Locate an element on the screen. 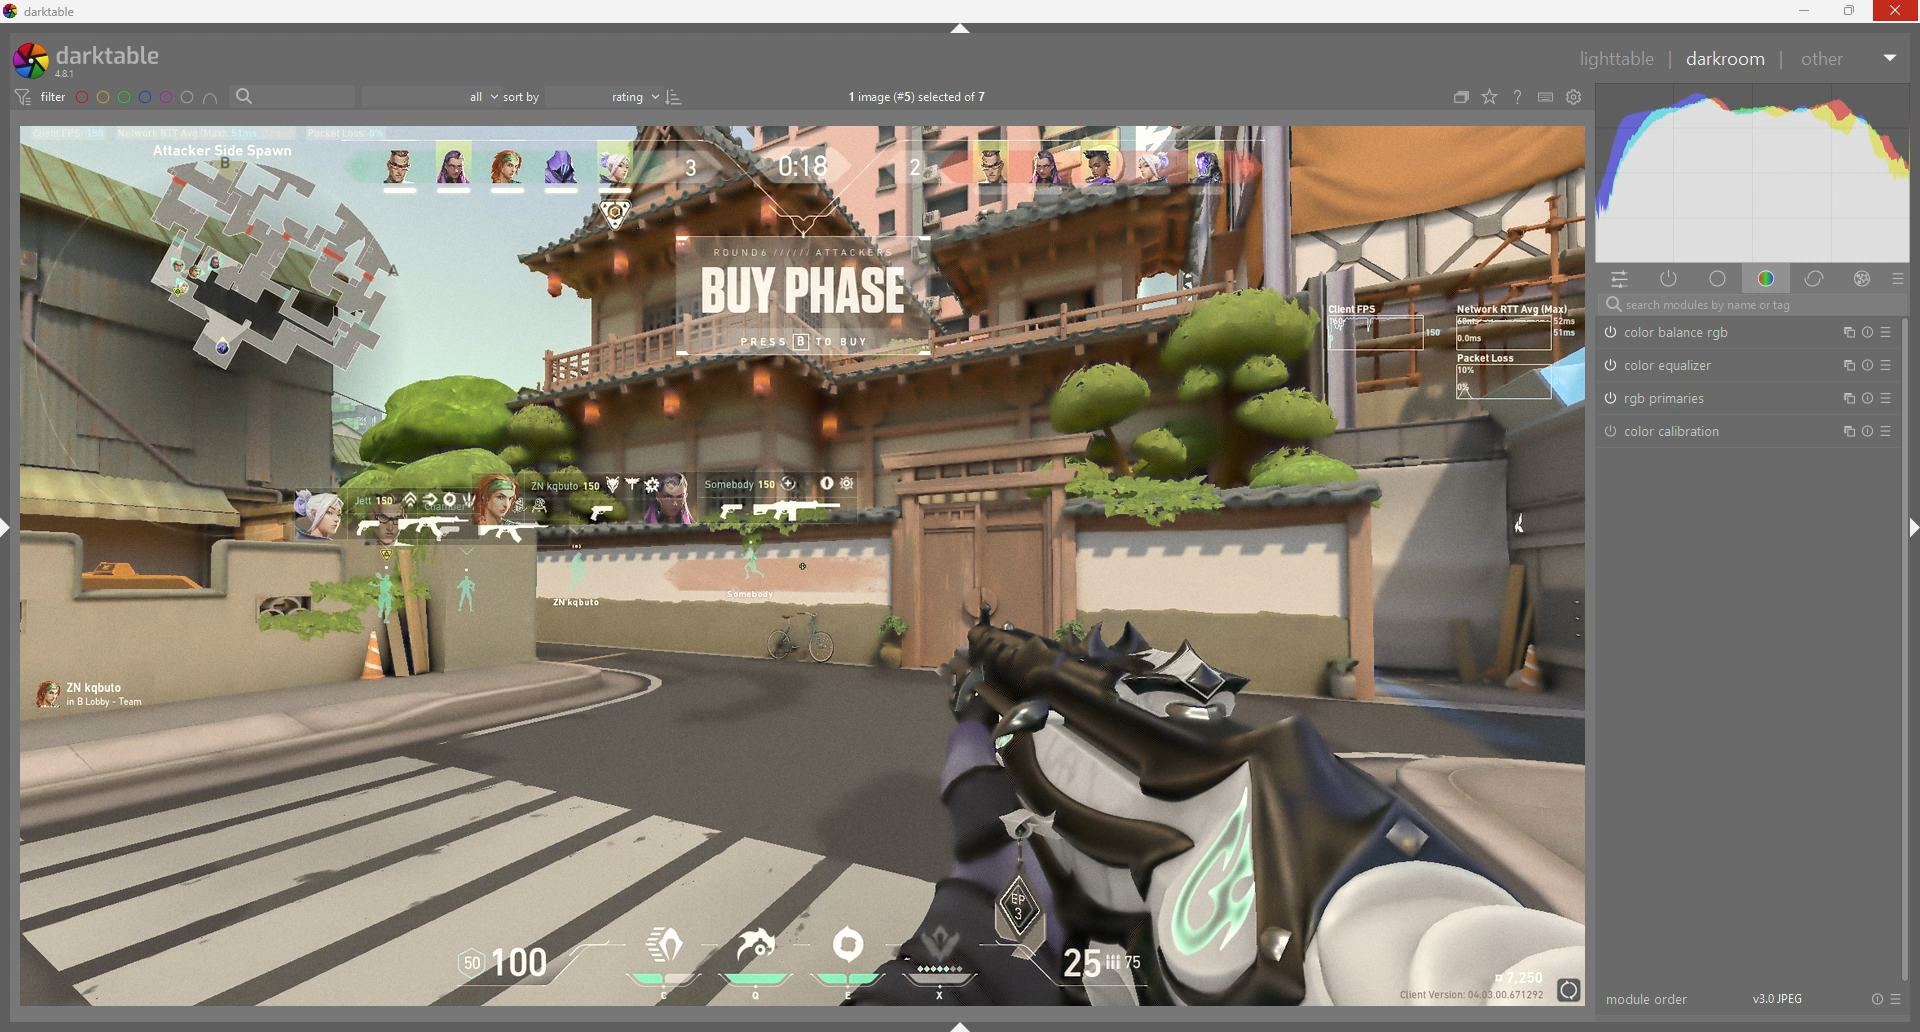 This screenshot has height=1032, width=1920. color balance rgb is located at coordinates (1678, 333).